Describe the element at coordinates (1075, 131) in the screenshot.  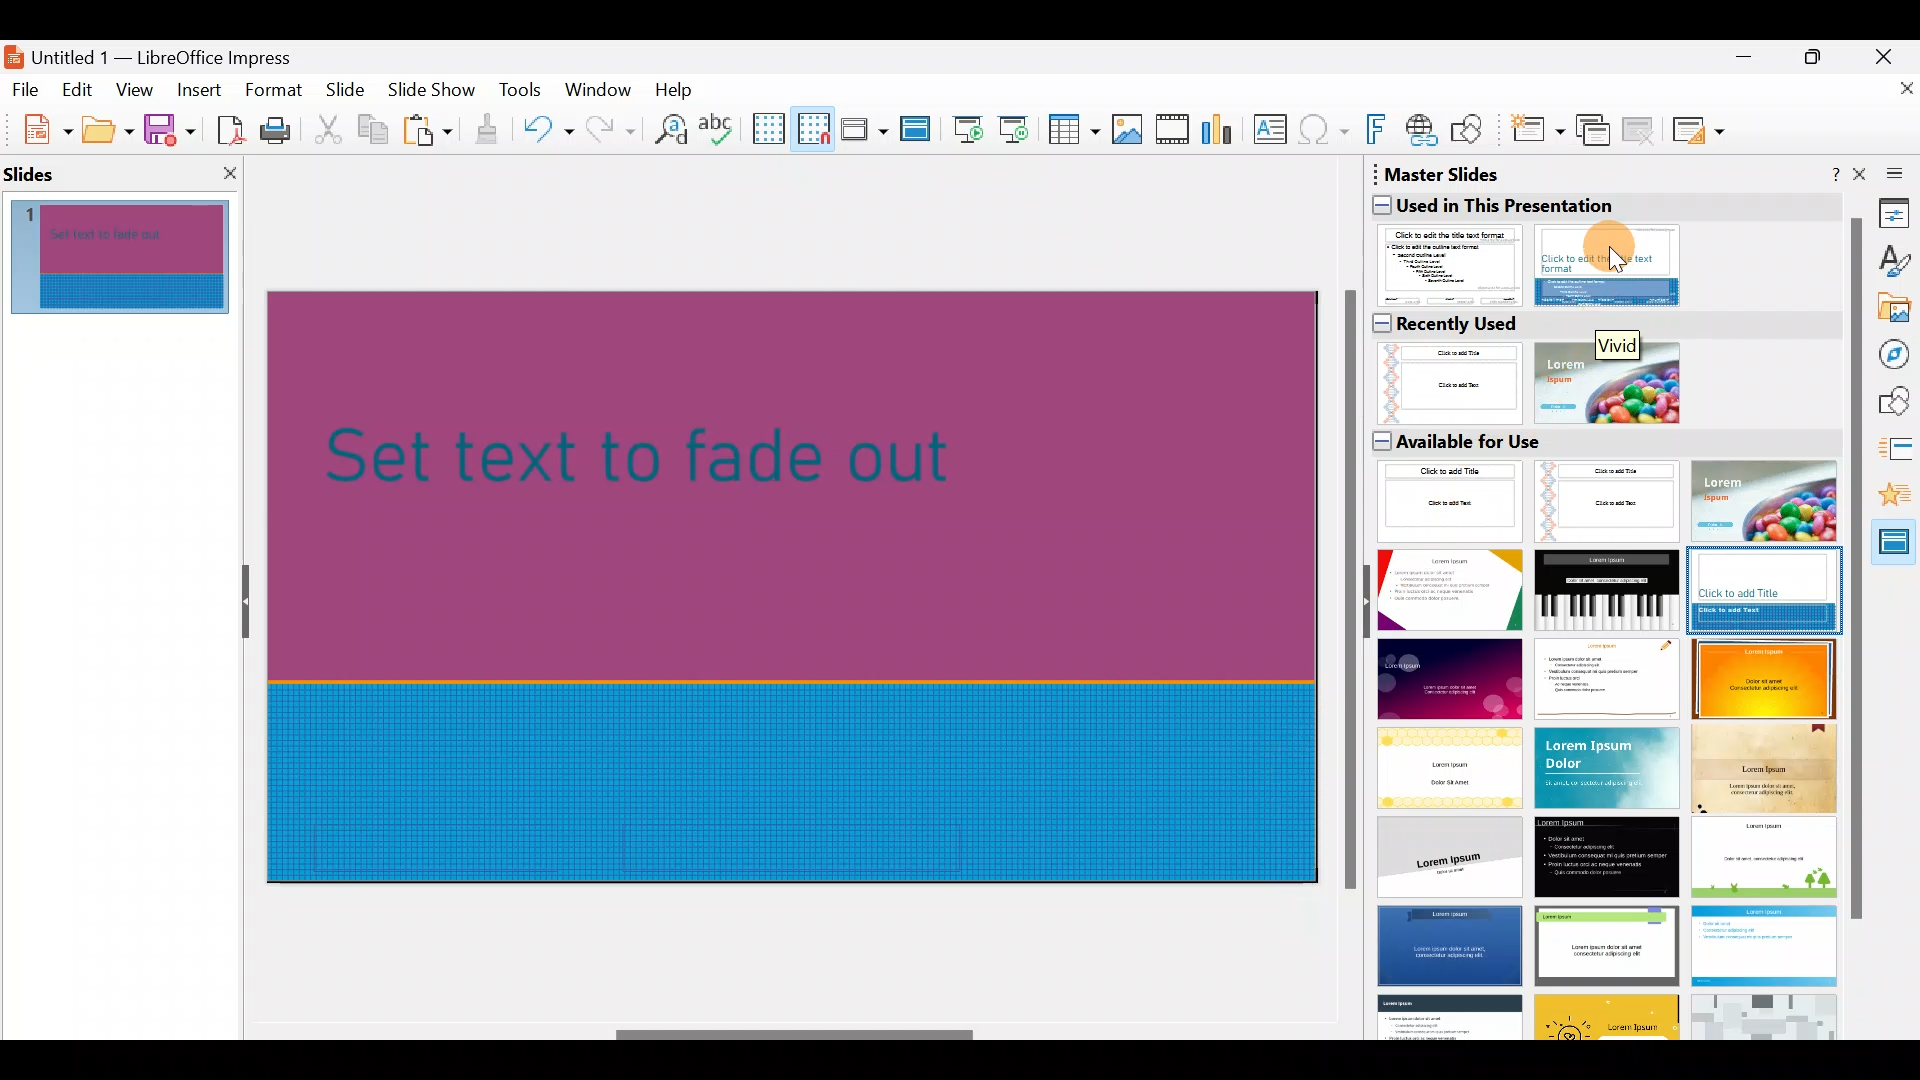
I see `Table` at that location.